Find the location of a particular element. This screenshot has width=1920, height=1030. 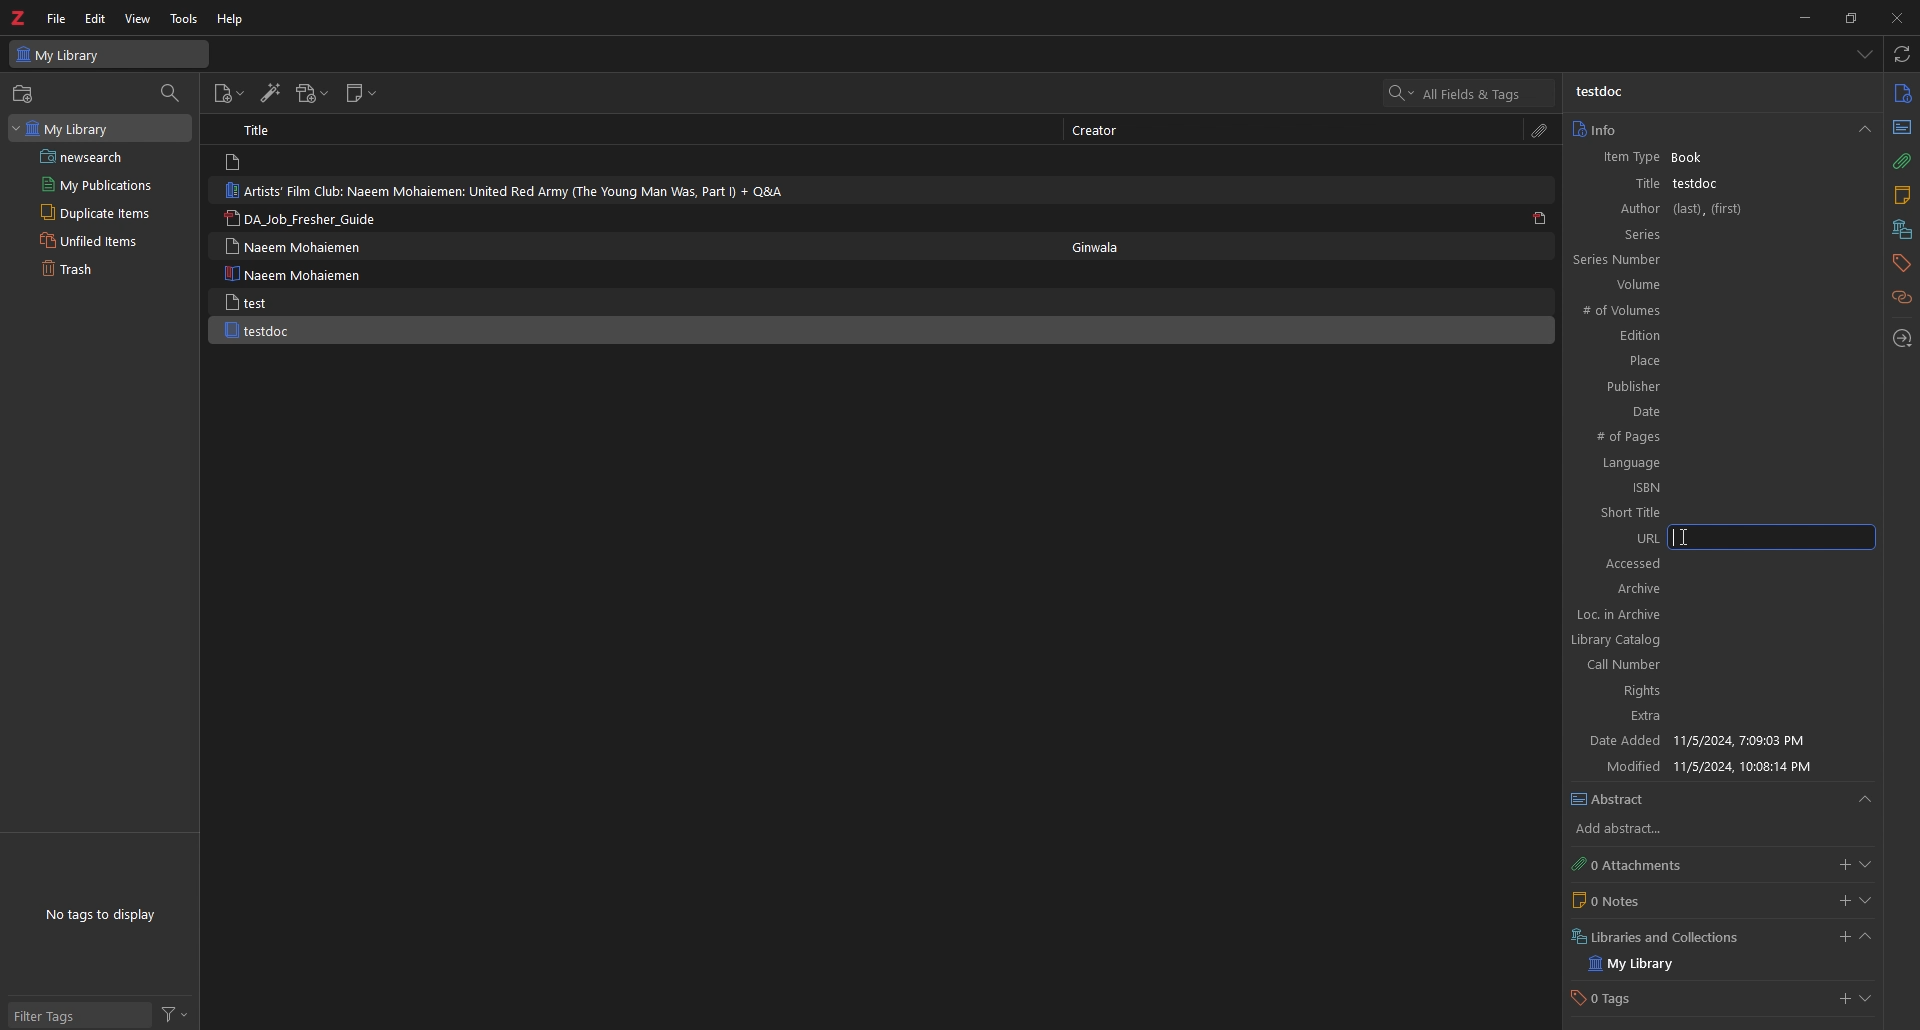

Series is located at coordinates (1683, 234).